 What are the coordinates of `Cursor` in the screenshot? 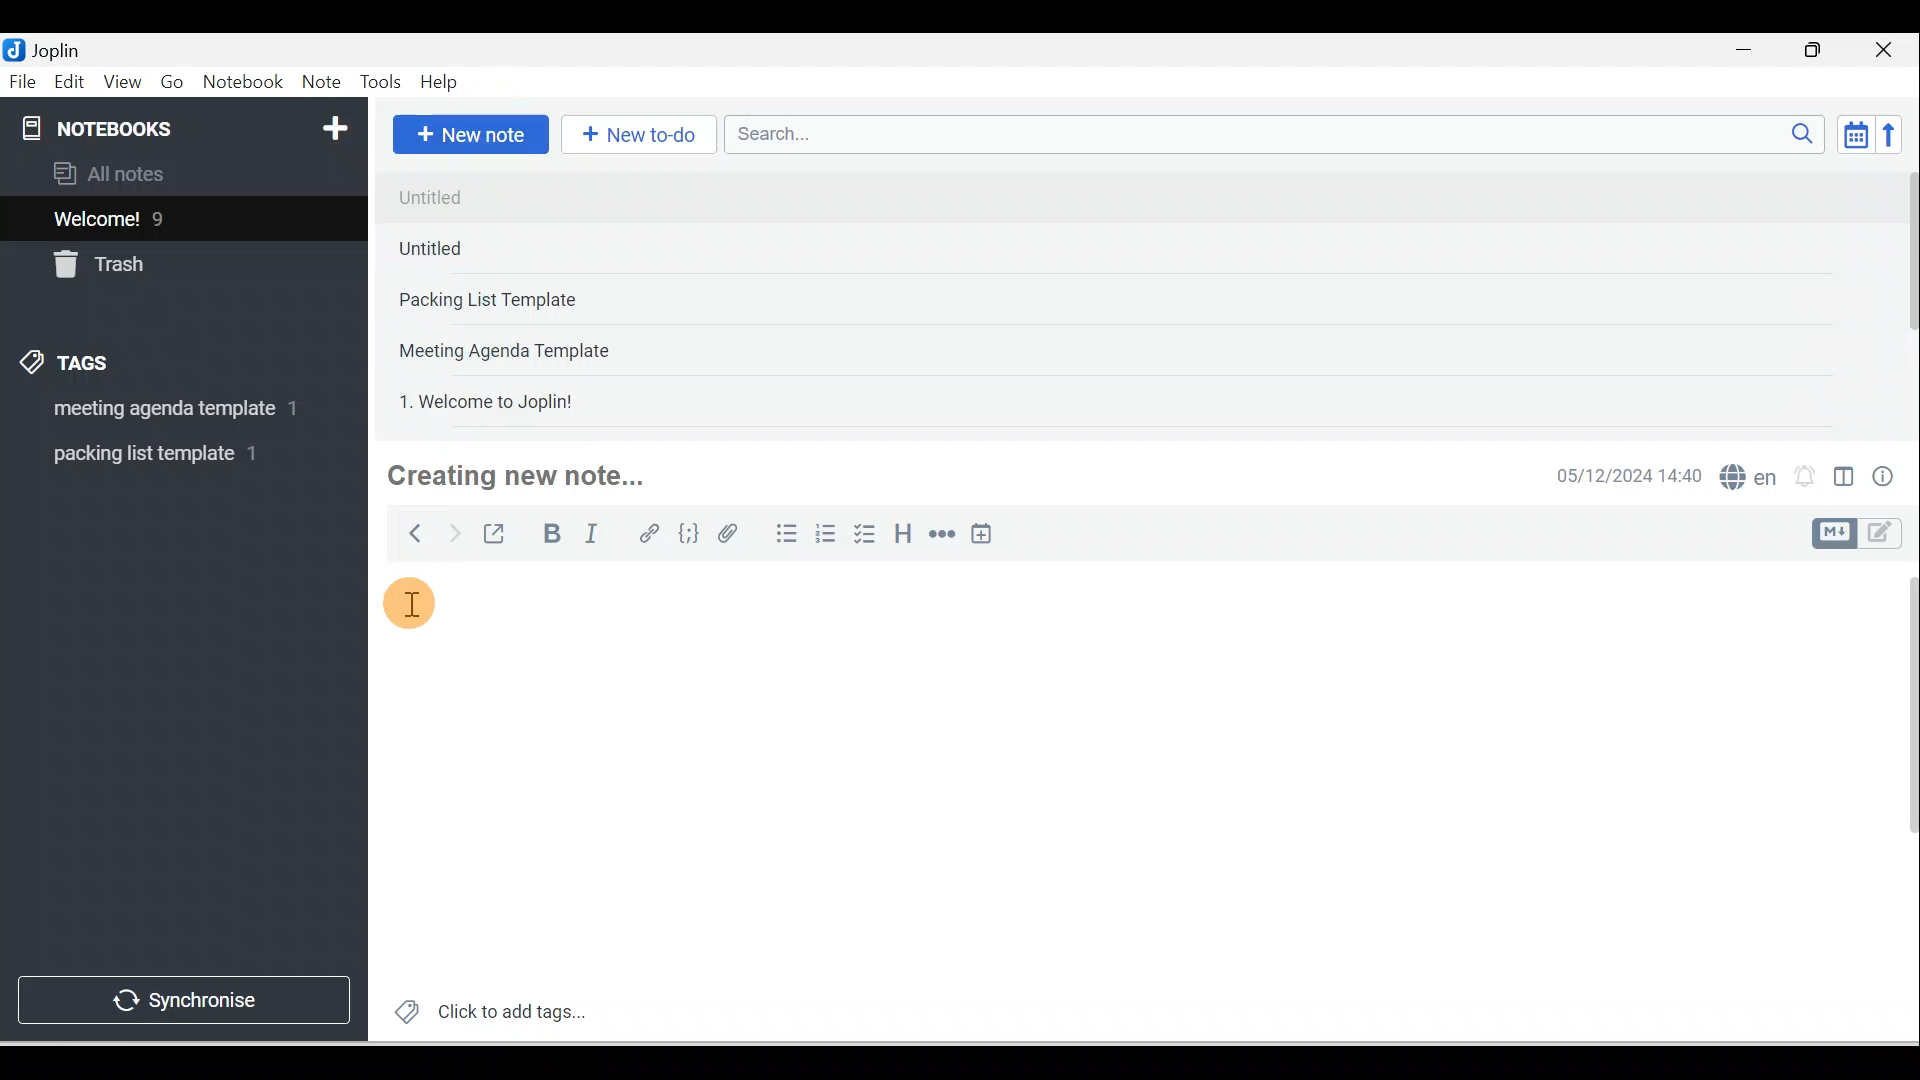 It's located at (421, 602).